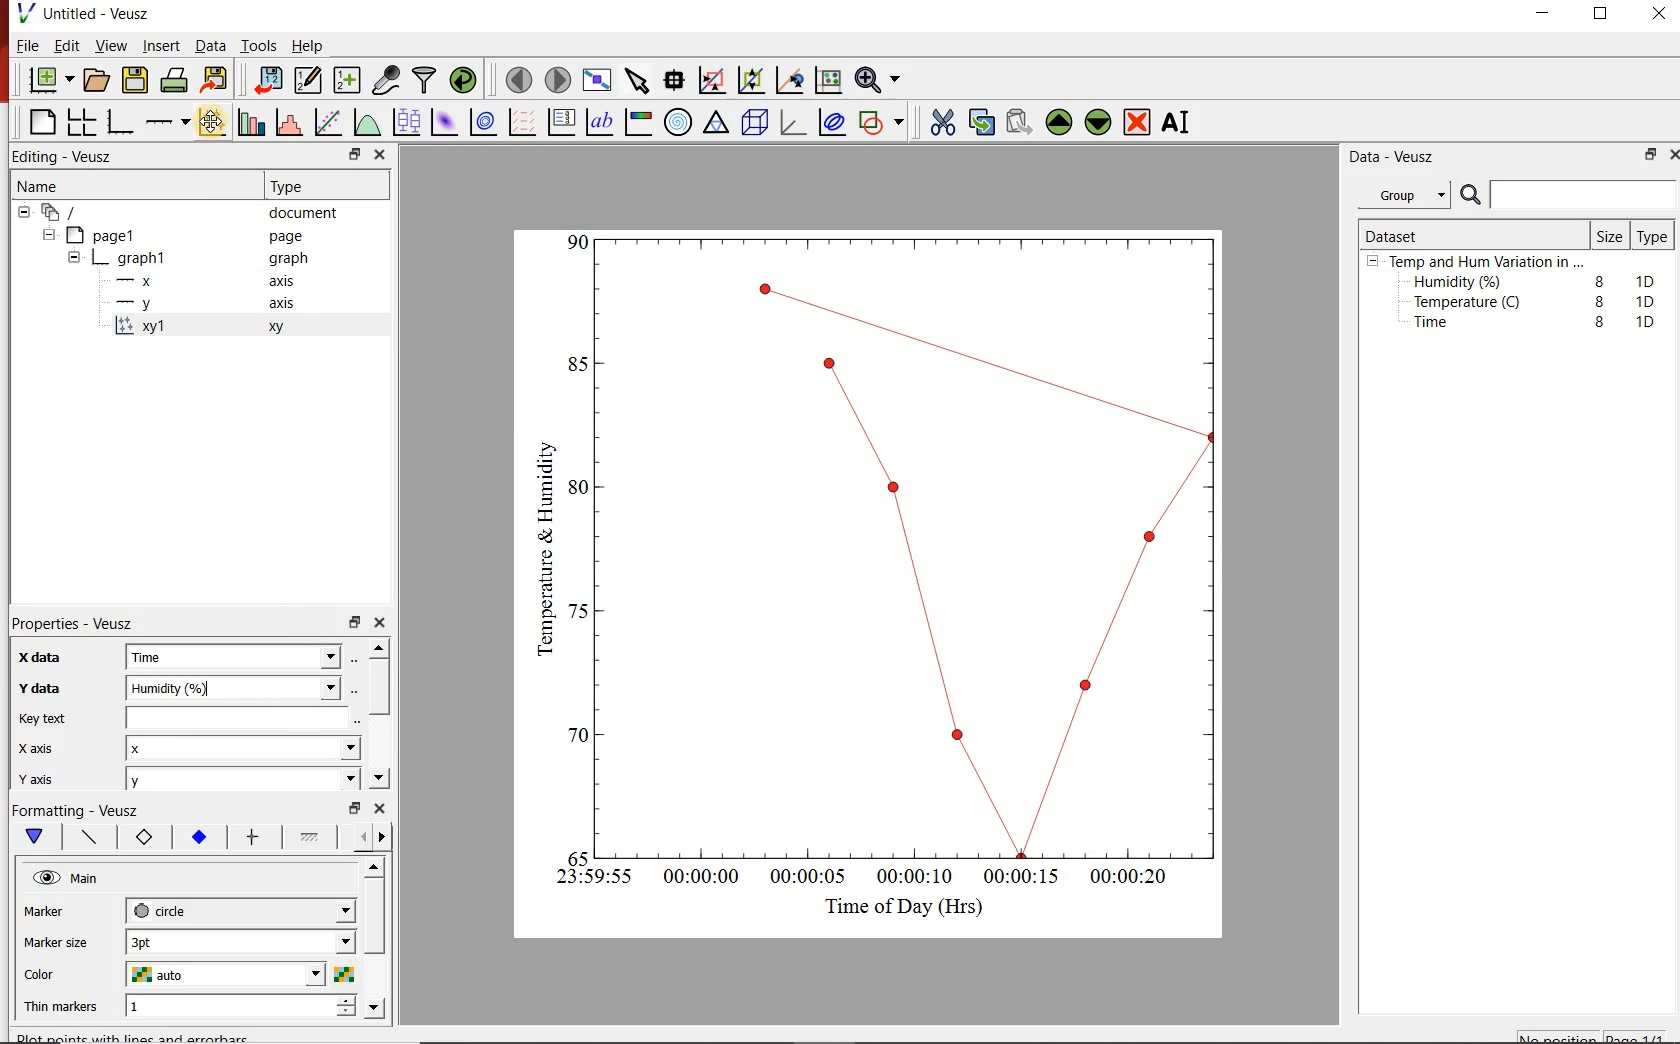 The image size is (1680, 1044). I want to click on create new datasets using ranges, parametrically or as functions of existing datasets, so click(348, 81).